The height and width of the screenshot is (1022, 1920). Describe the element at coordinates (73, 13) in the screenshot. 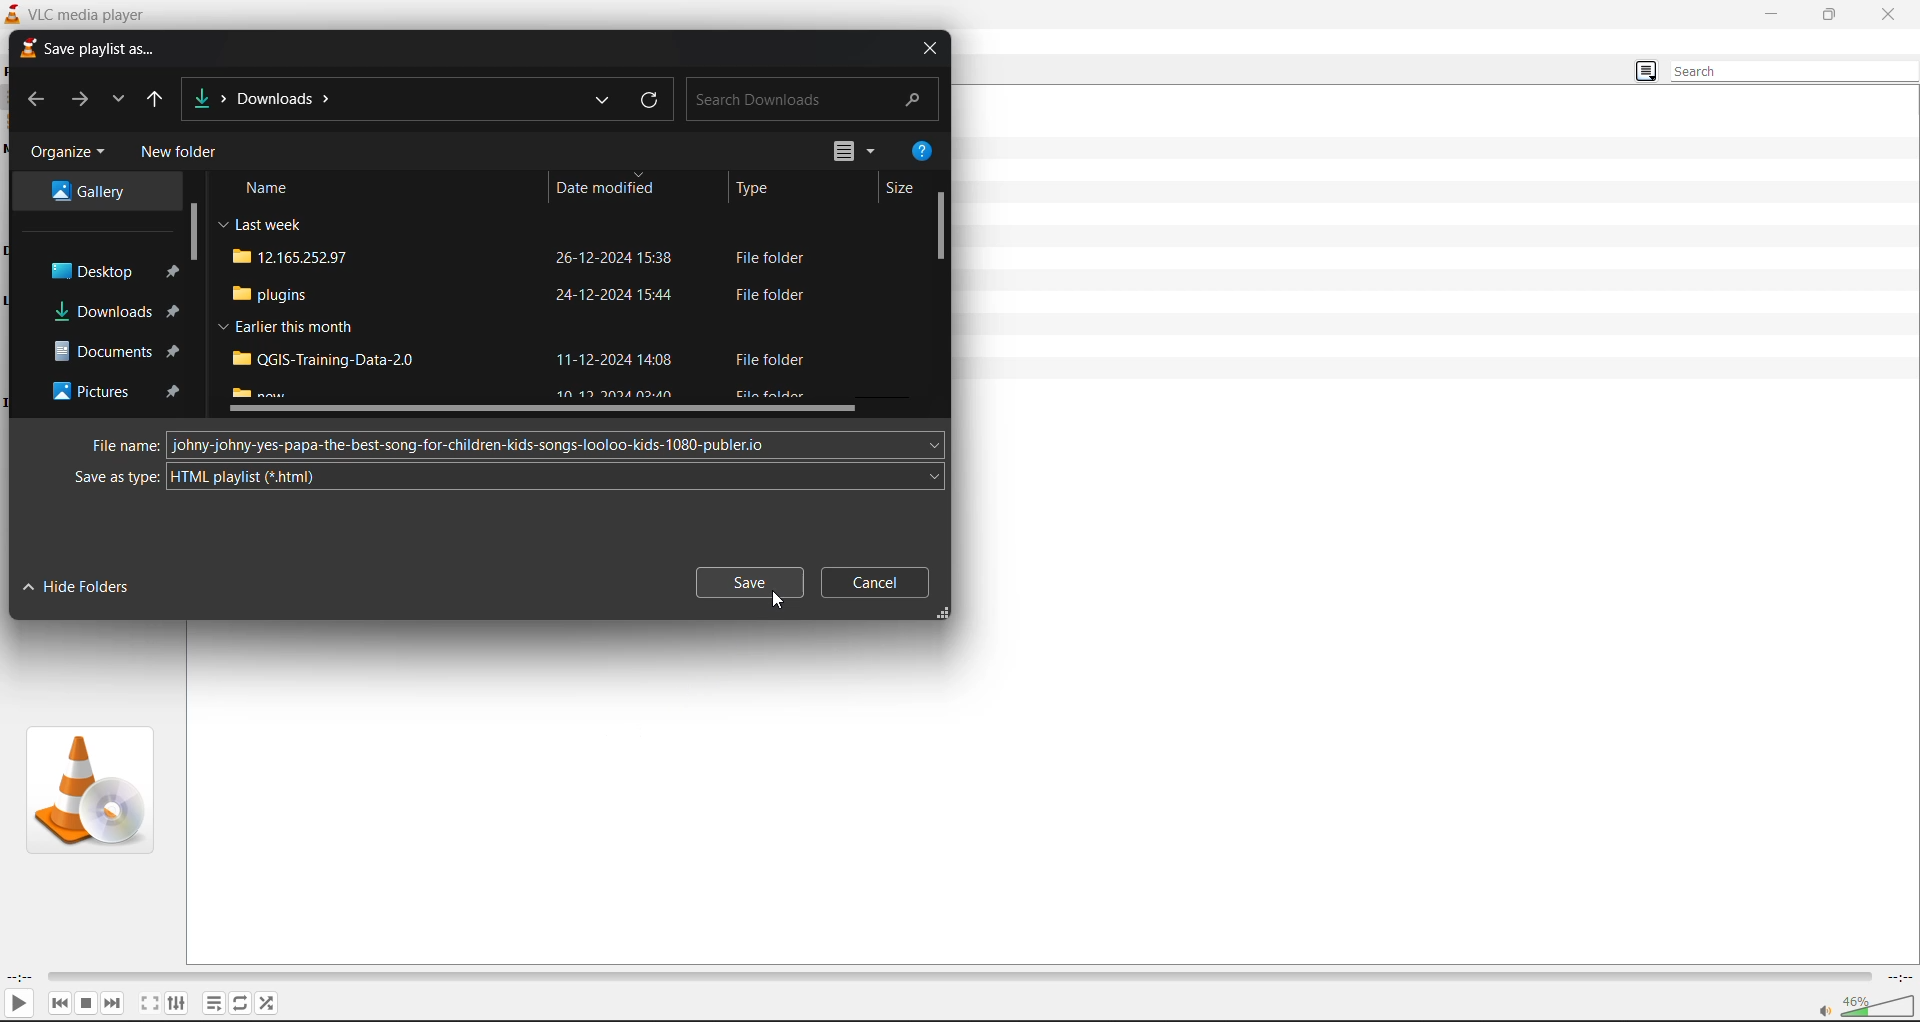

I see `VLC Media player` at that location.